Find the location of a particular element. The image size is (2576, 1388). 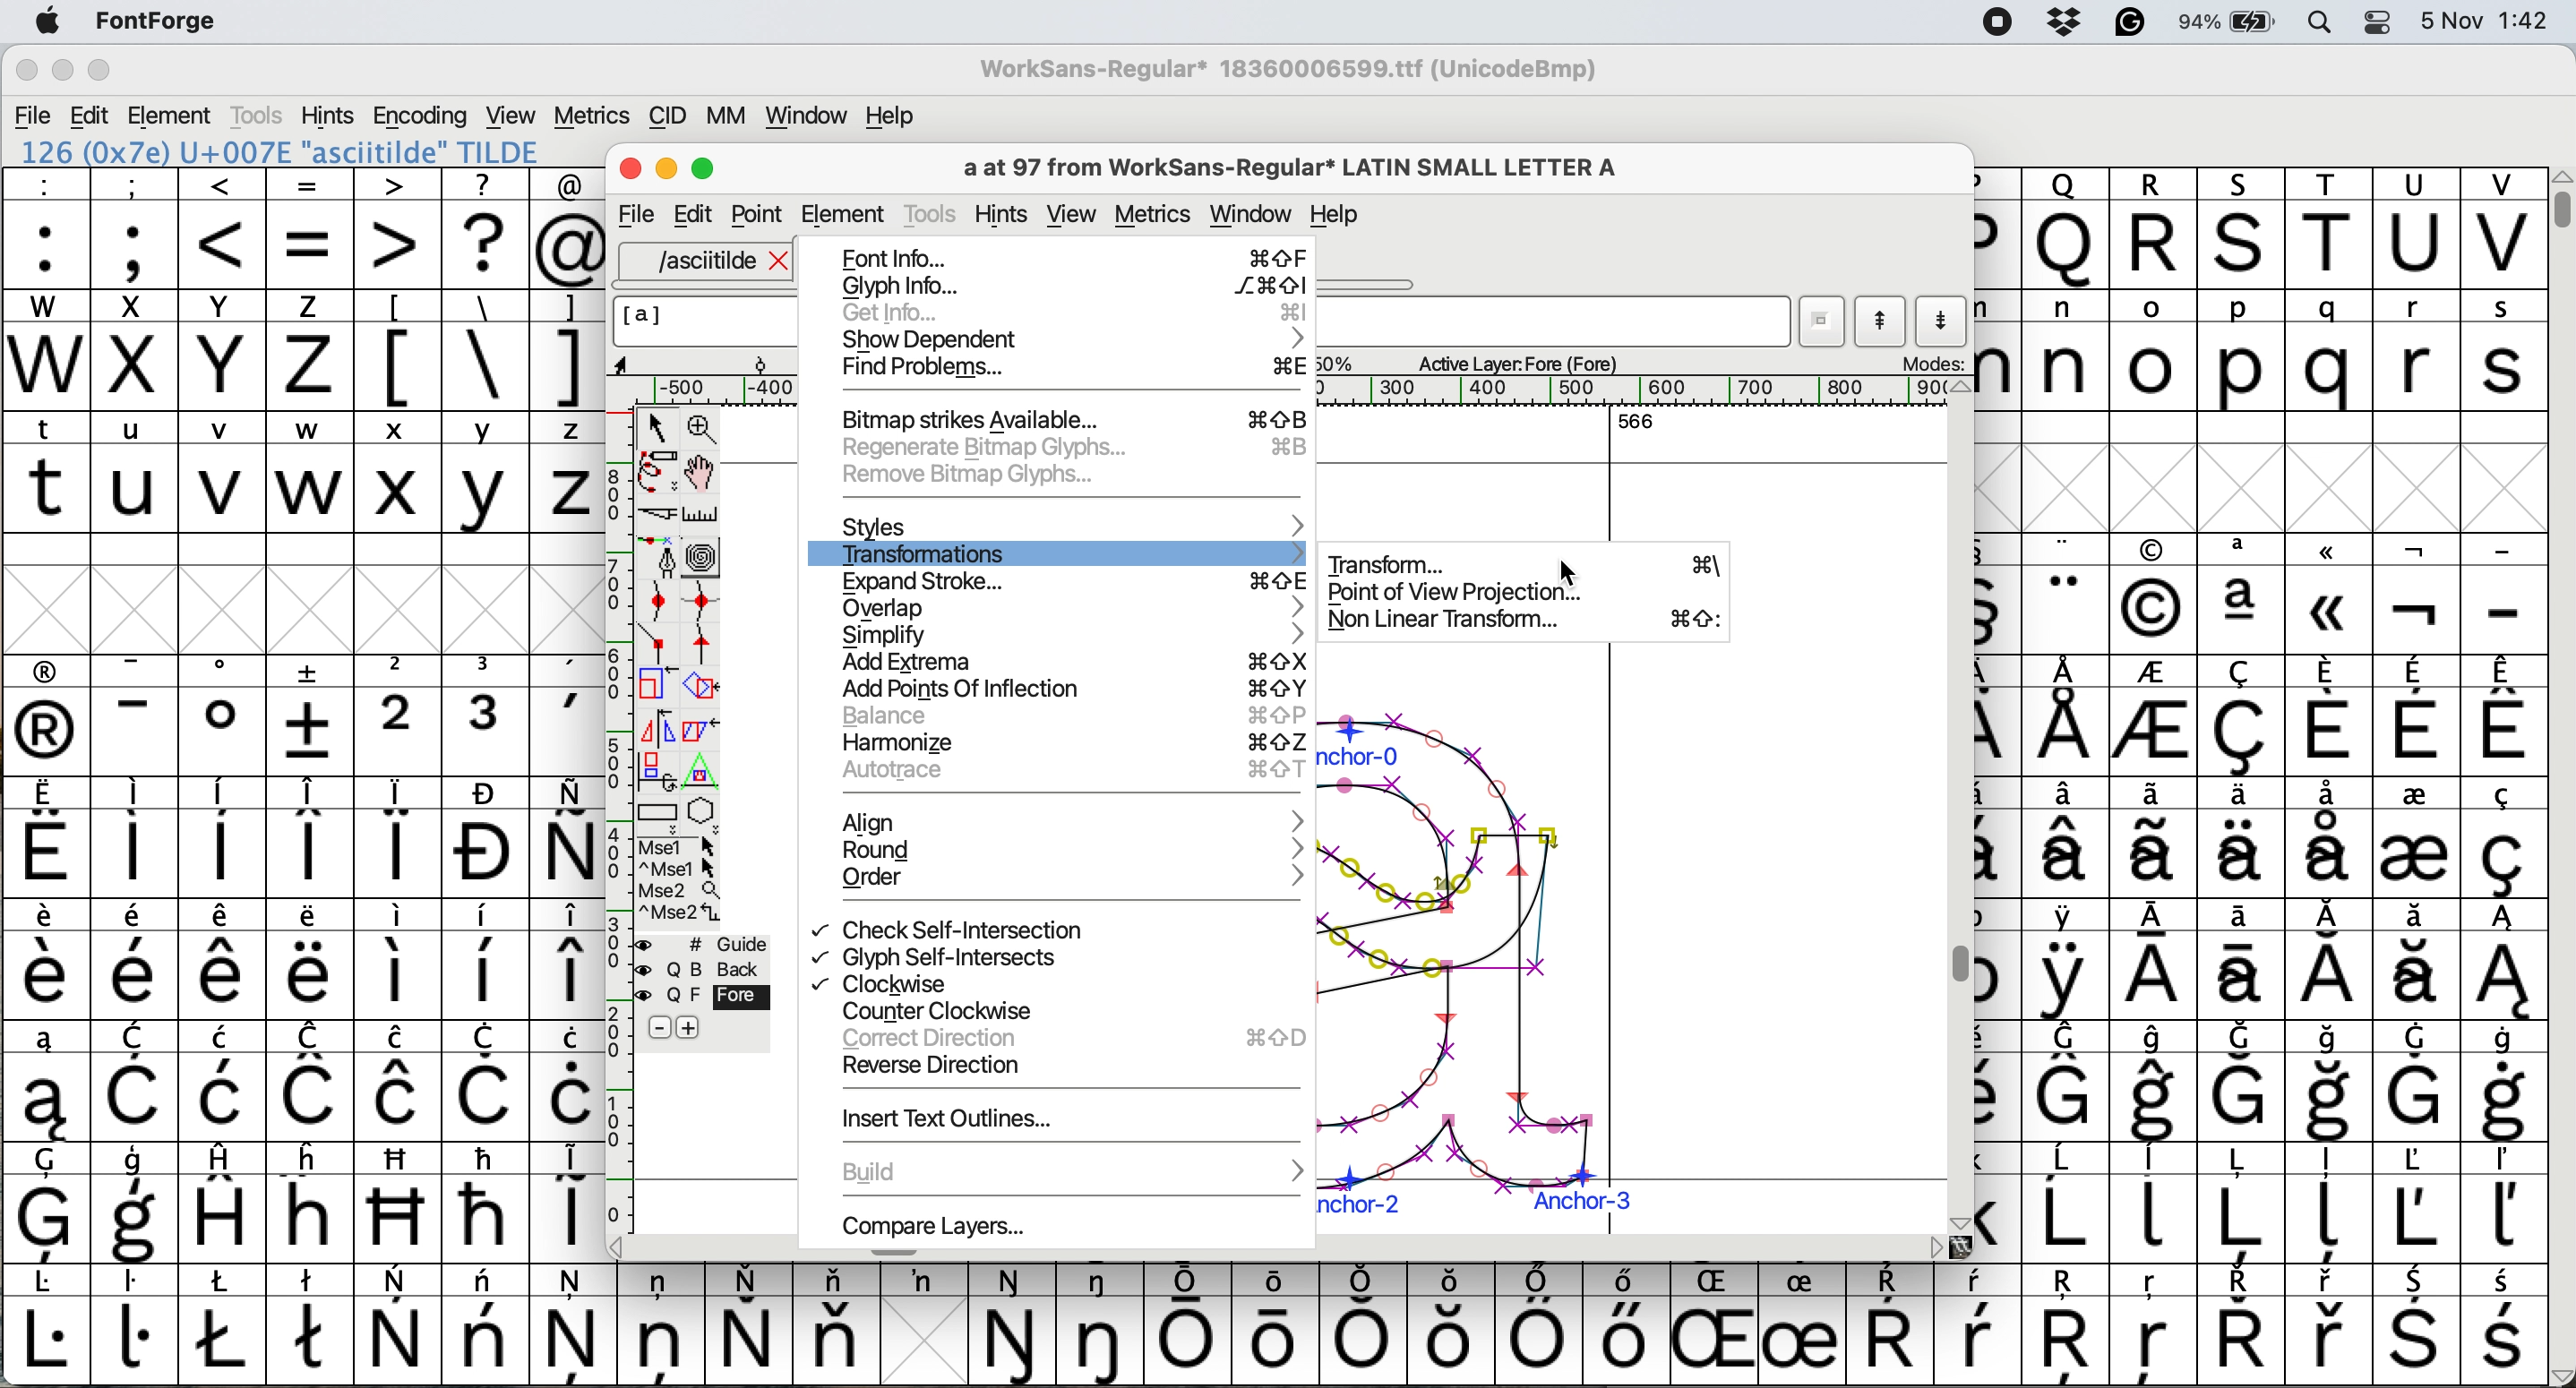

< is located at coordinates (223, 228).